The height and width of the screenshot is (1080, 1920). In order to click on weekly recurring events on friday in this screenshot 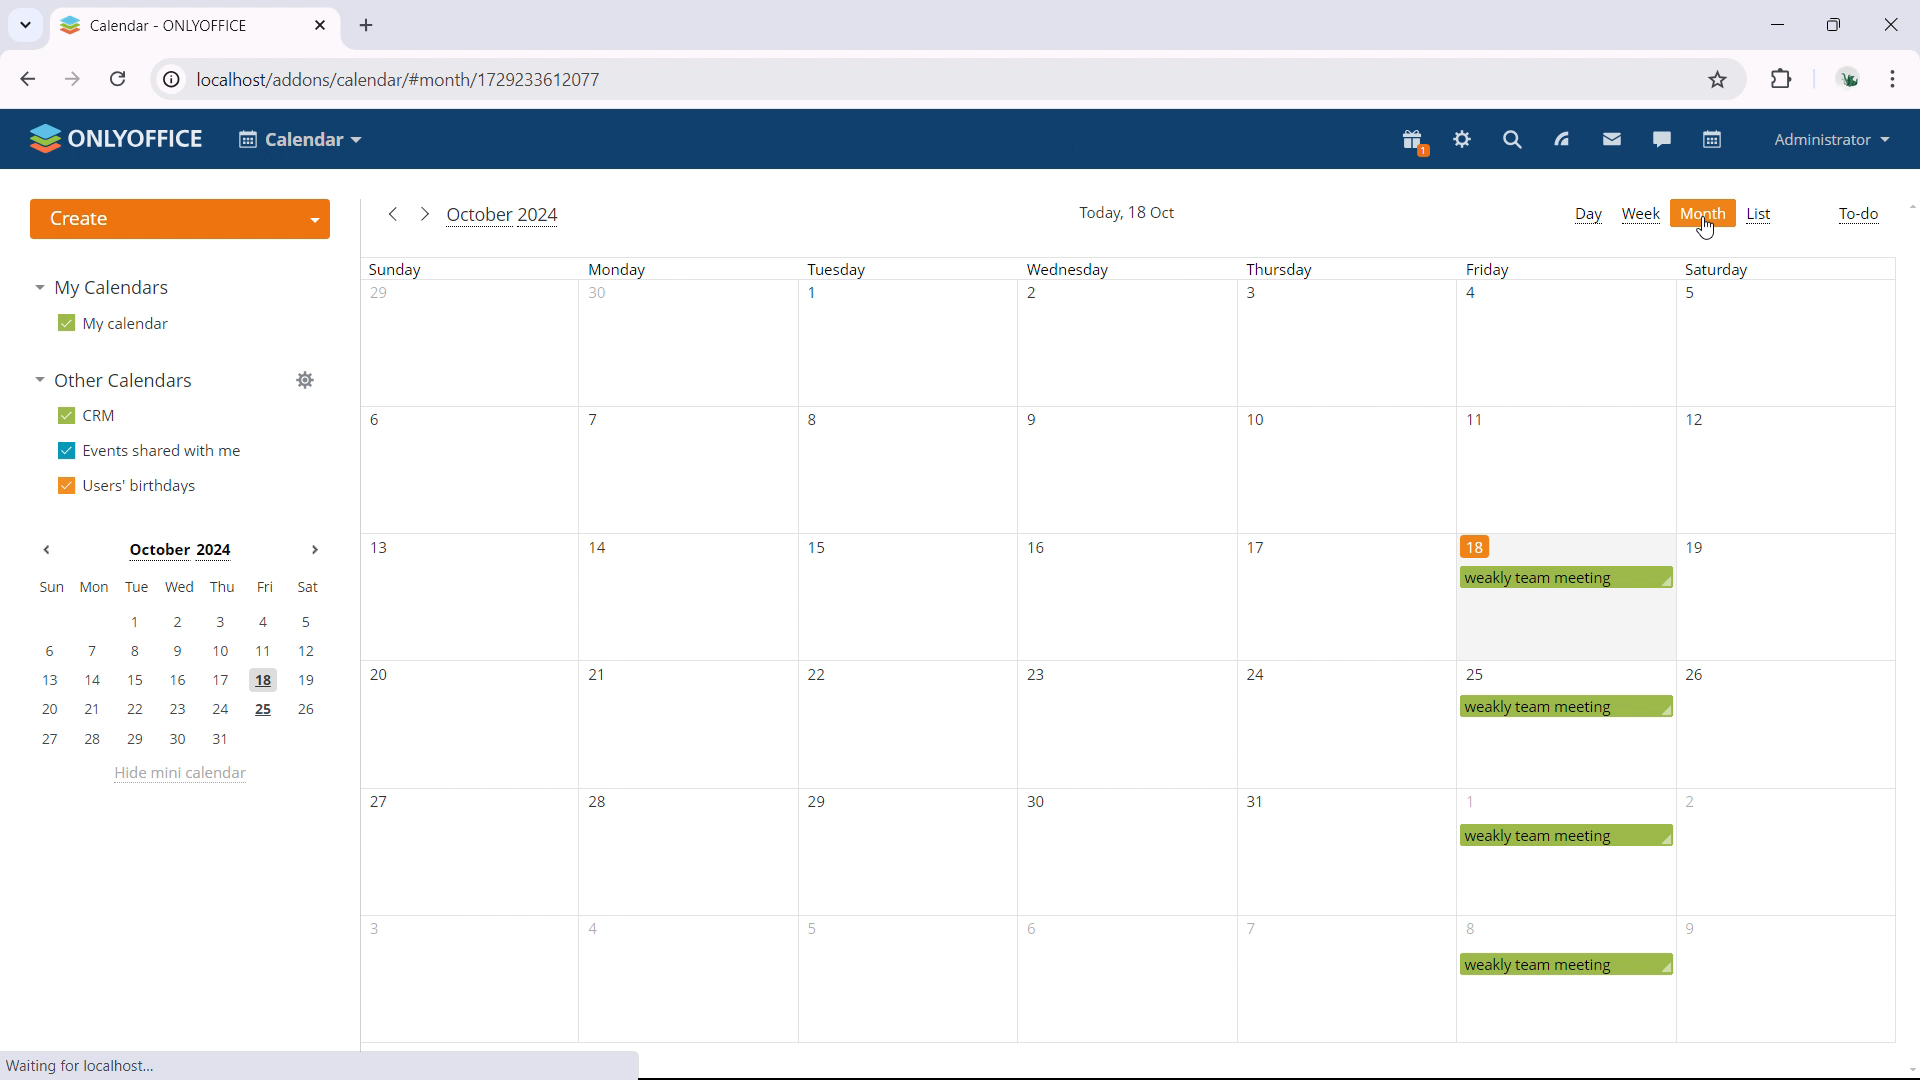, I will do `click(1569, 787)`.